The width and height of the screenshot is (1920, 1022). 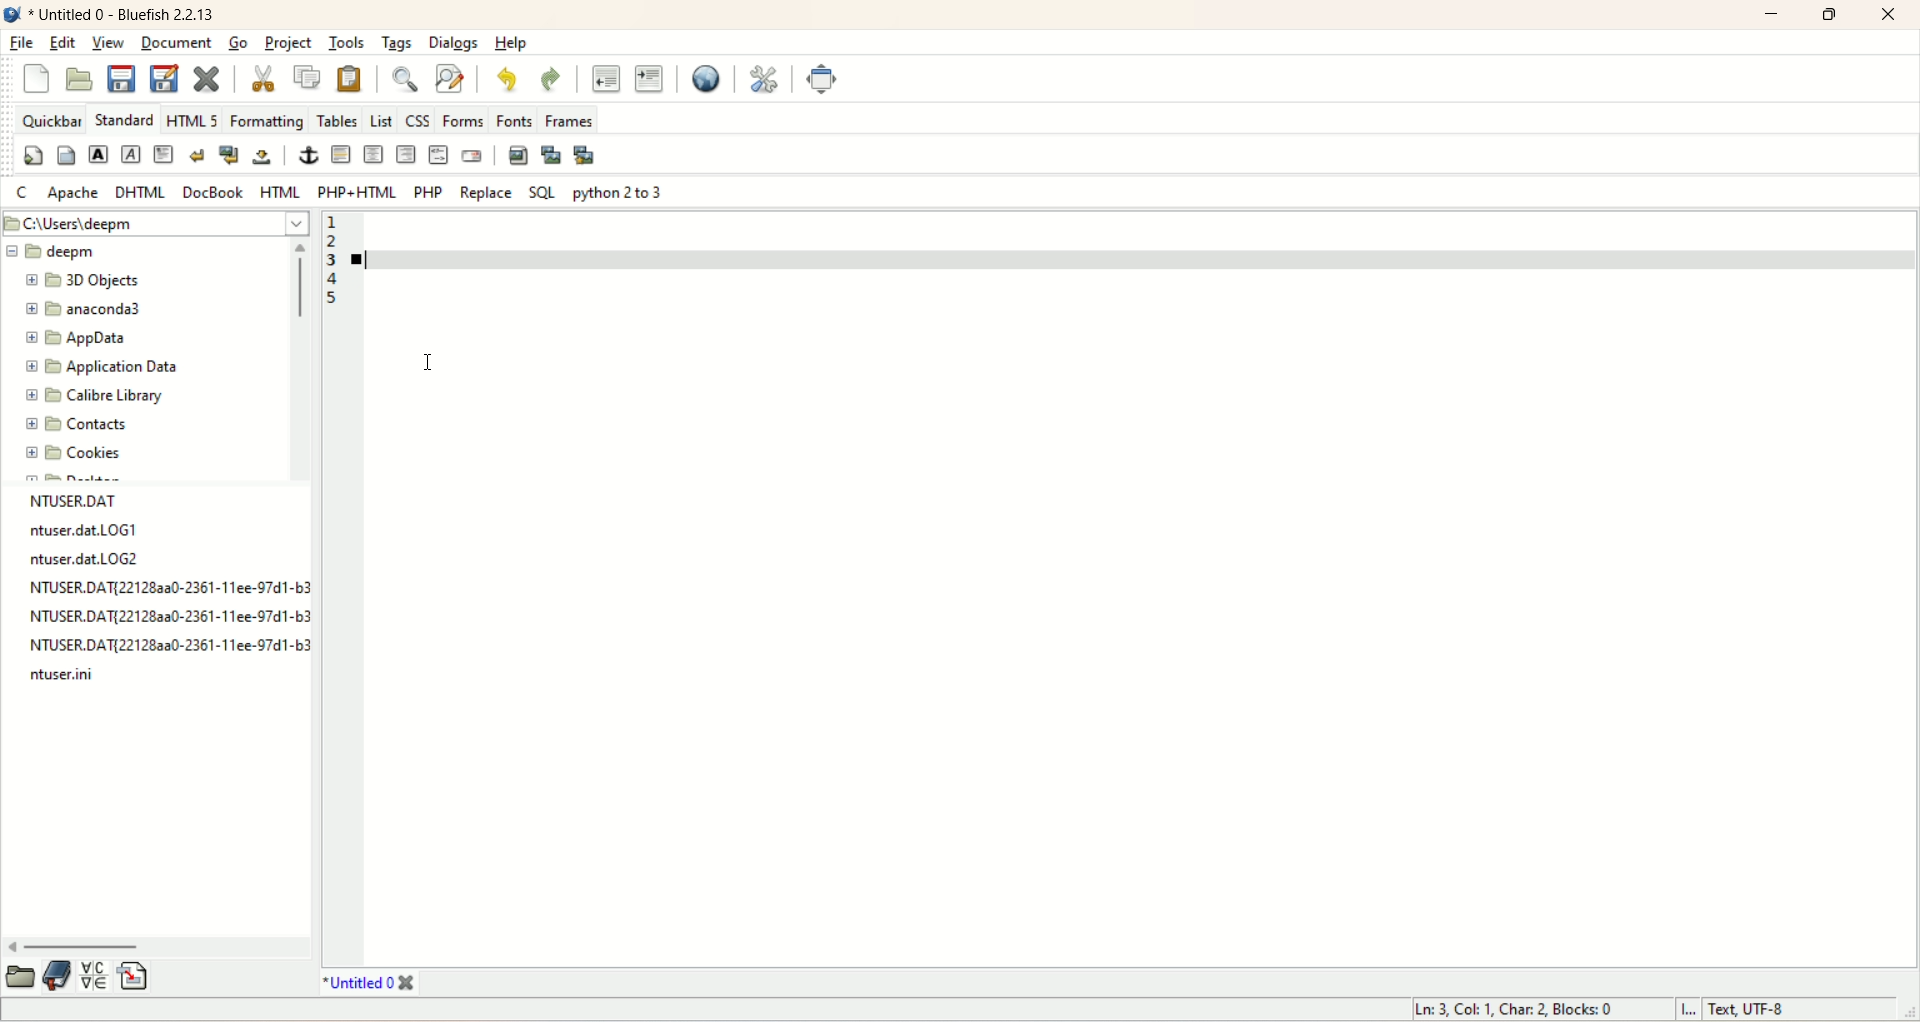 I want to click on dialogs, so click(x=451, y=42).